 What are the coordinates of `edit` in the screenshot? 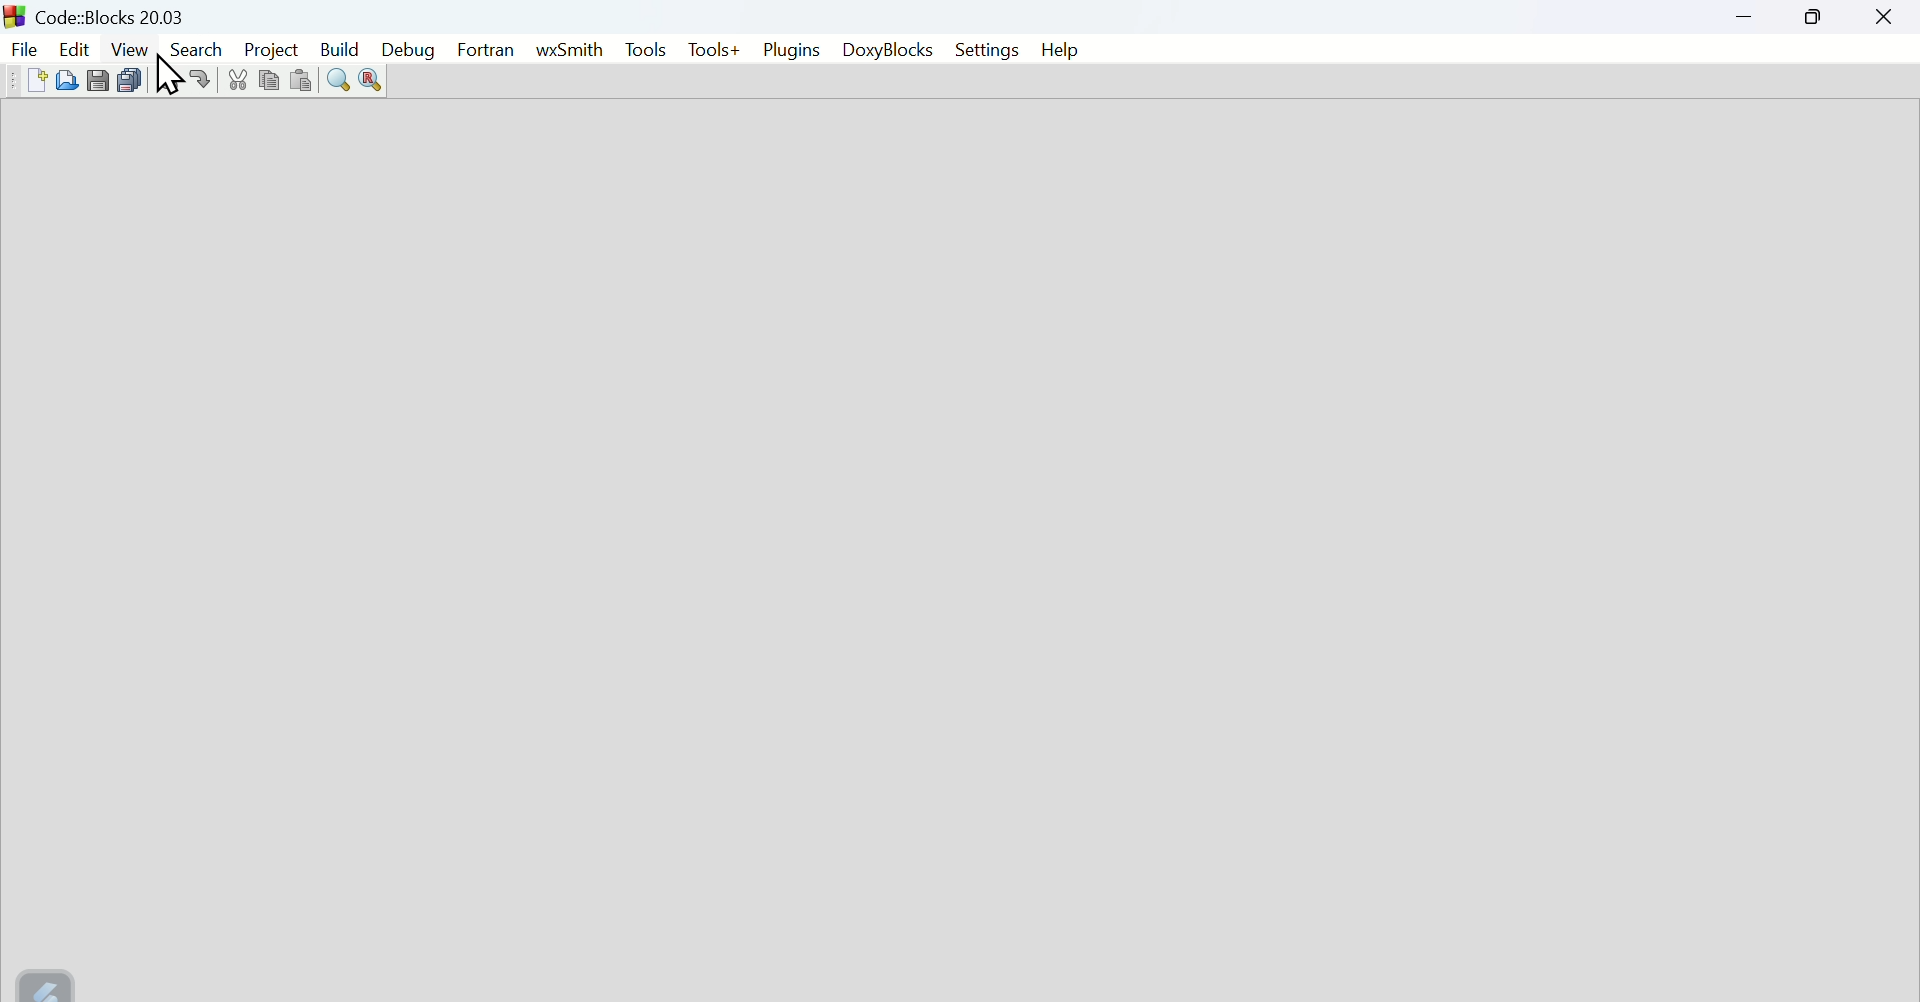 It's located at (73, 48).